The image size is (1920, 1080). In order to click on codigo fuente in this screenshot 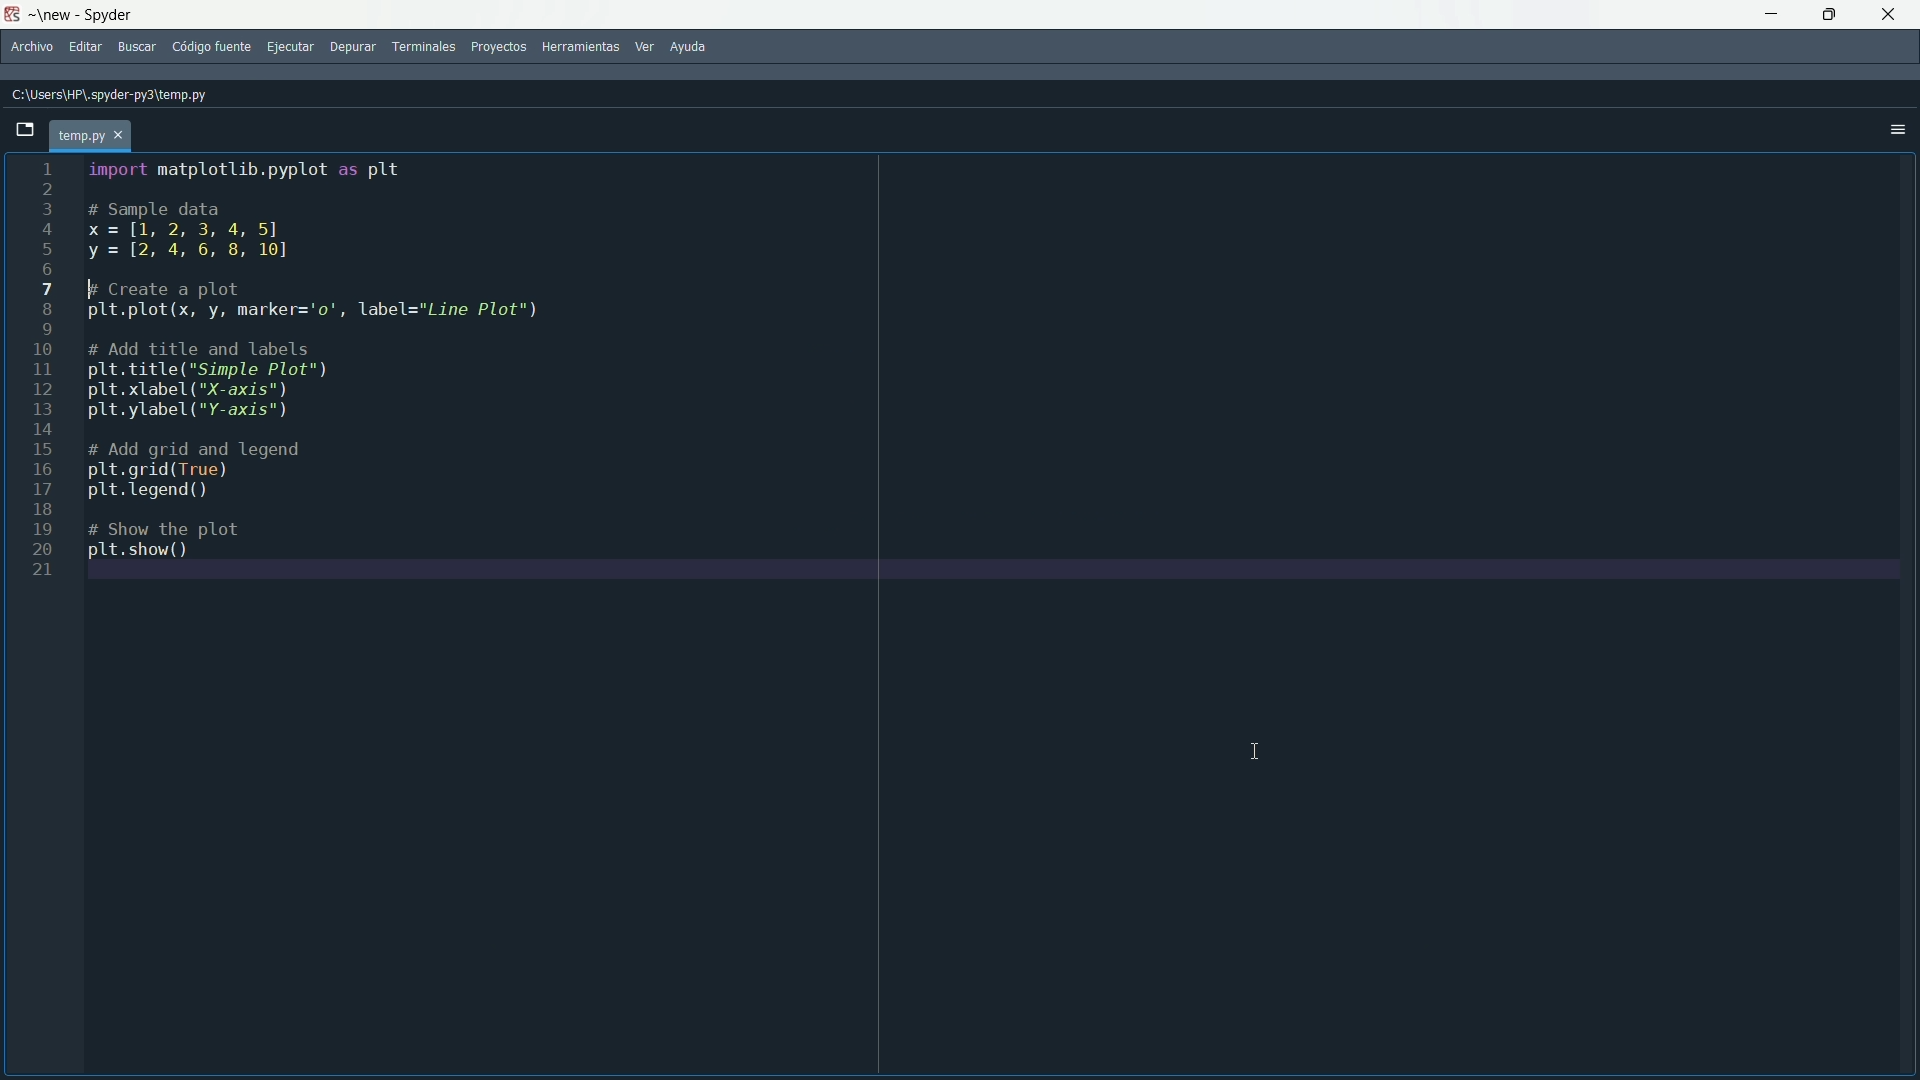, I will do `click(212, 47)`.